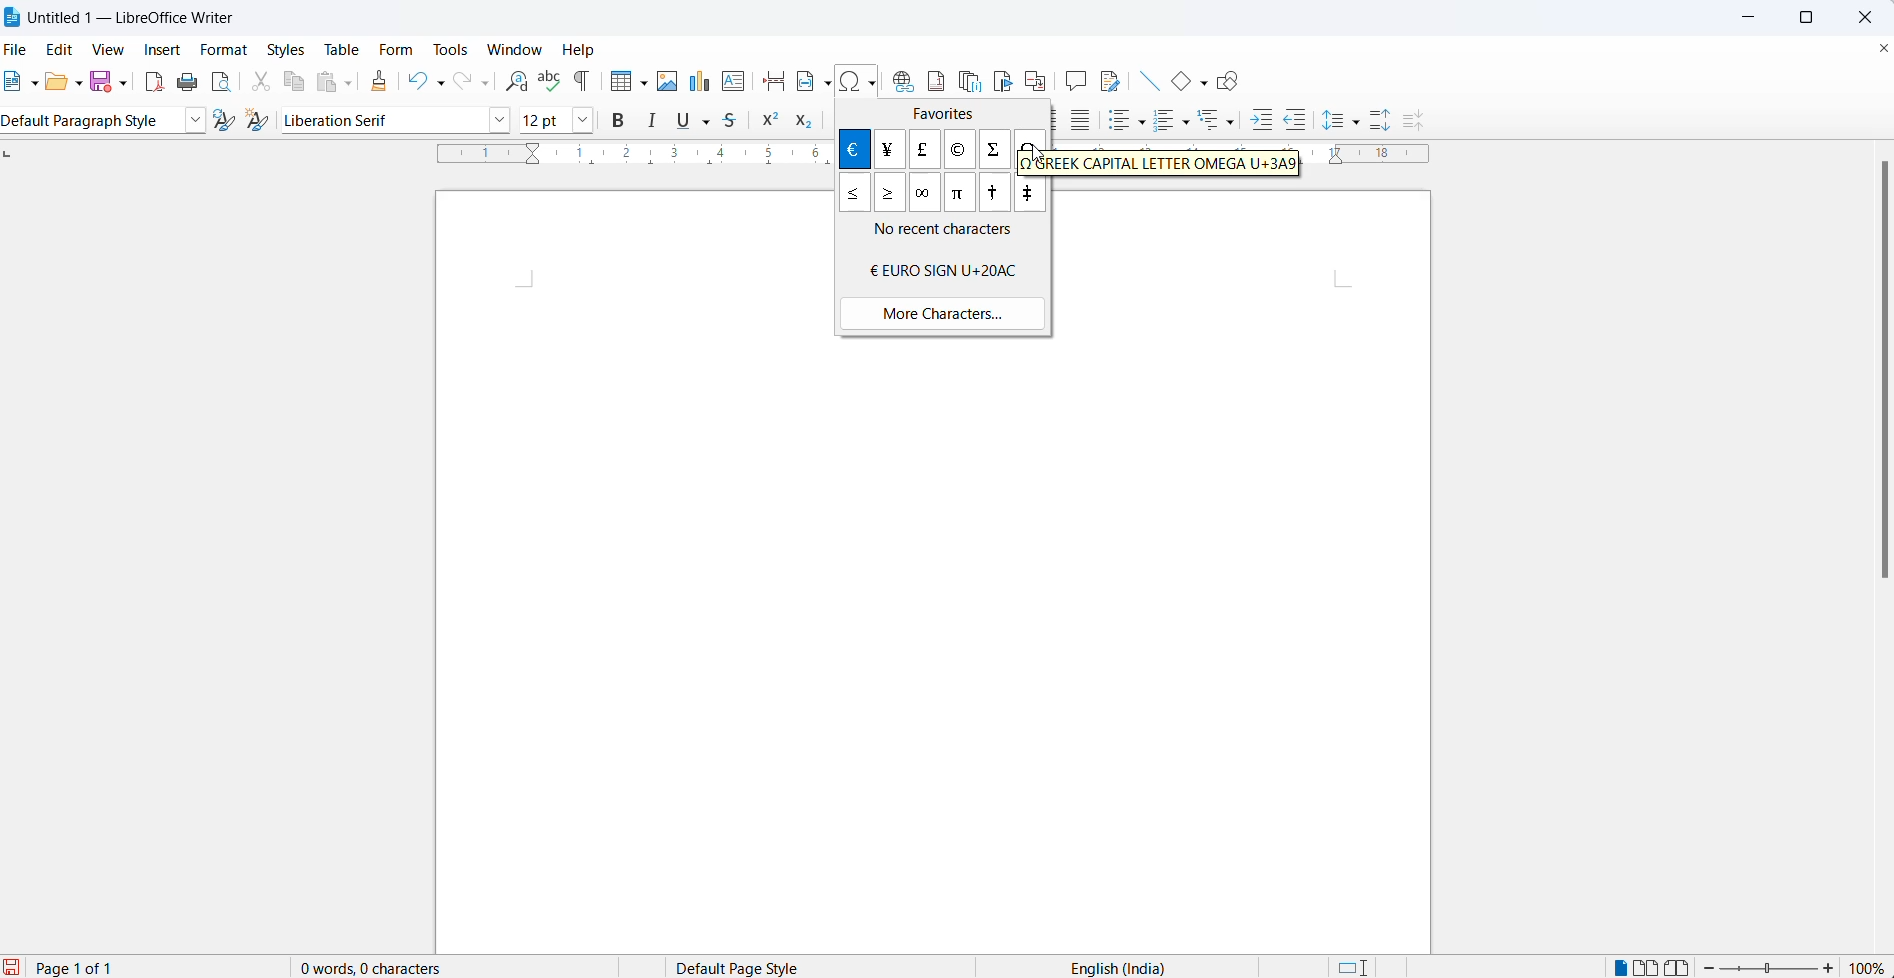 The height and width of the screenshot is (978, 1894). I want to click on cell grid, so click(642, 80).